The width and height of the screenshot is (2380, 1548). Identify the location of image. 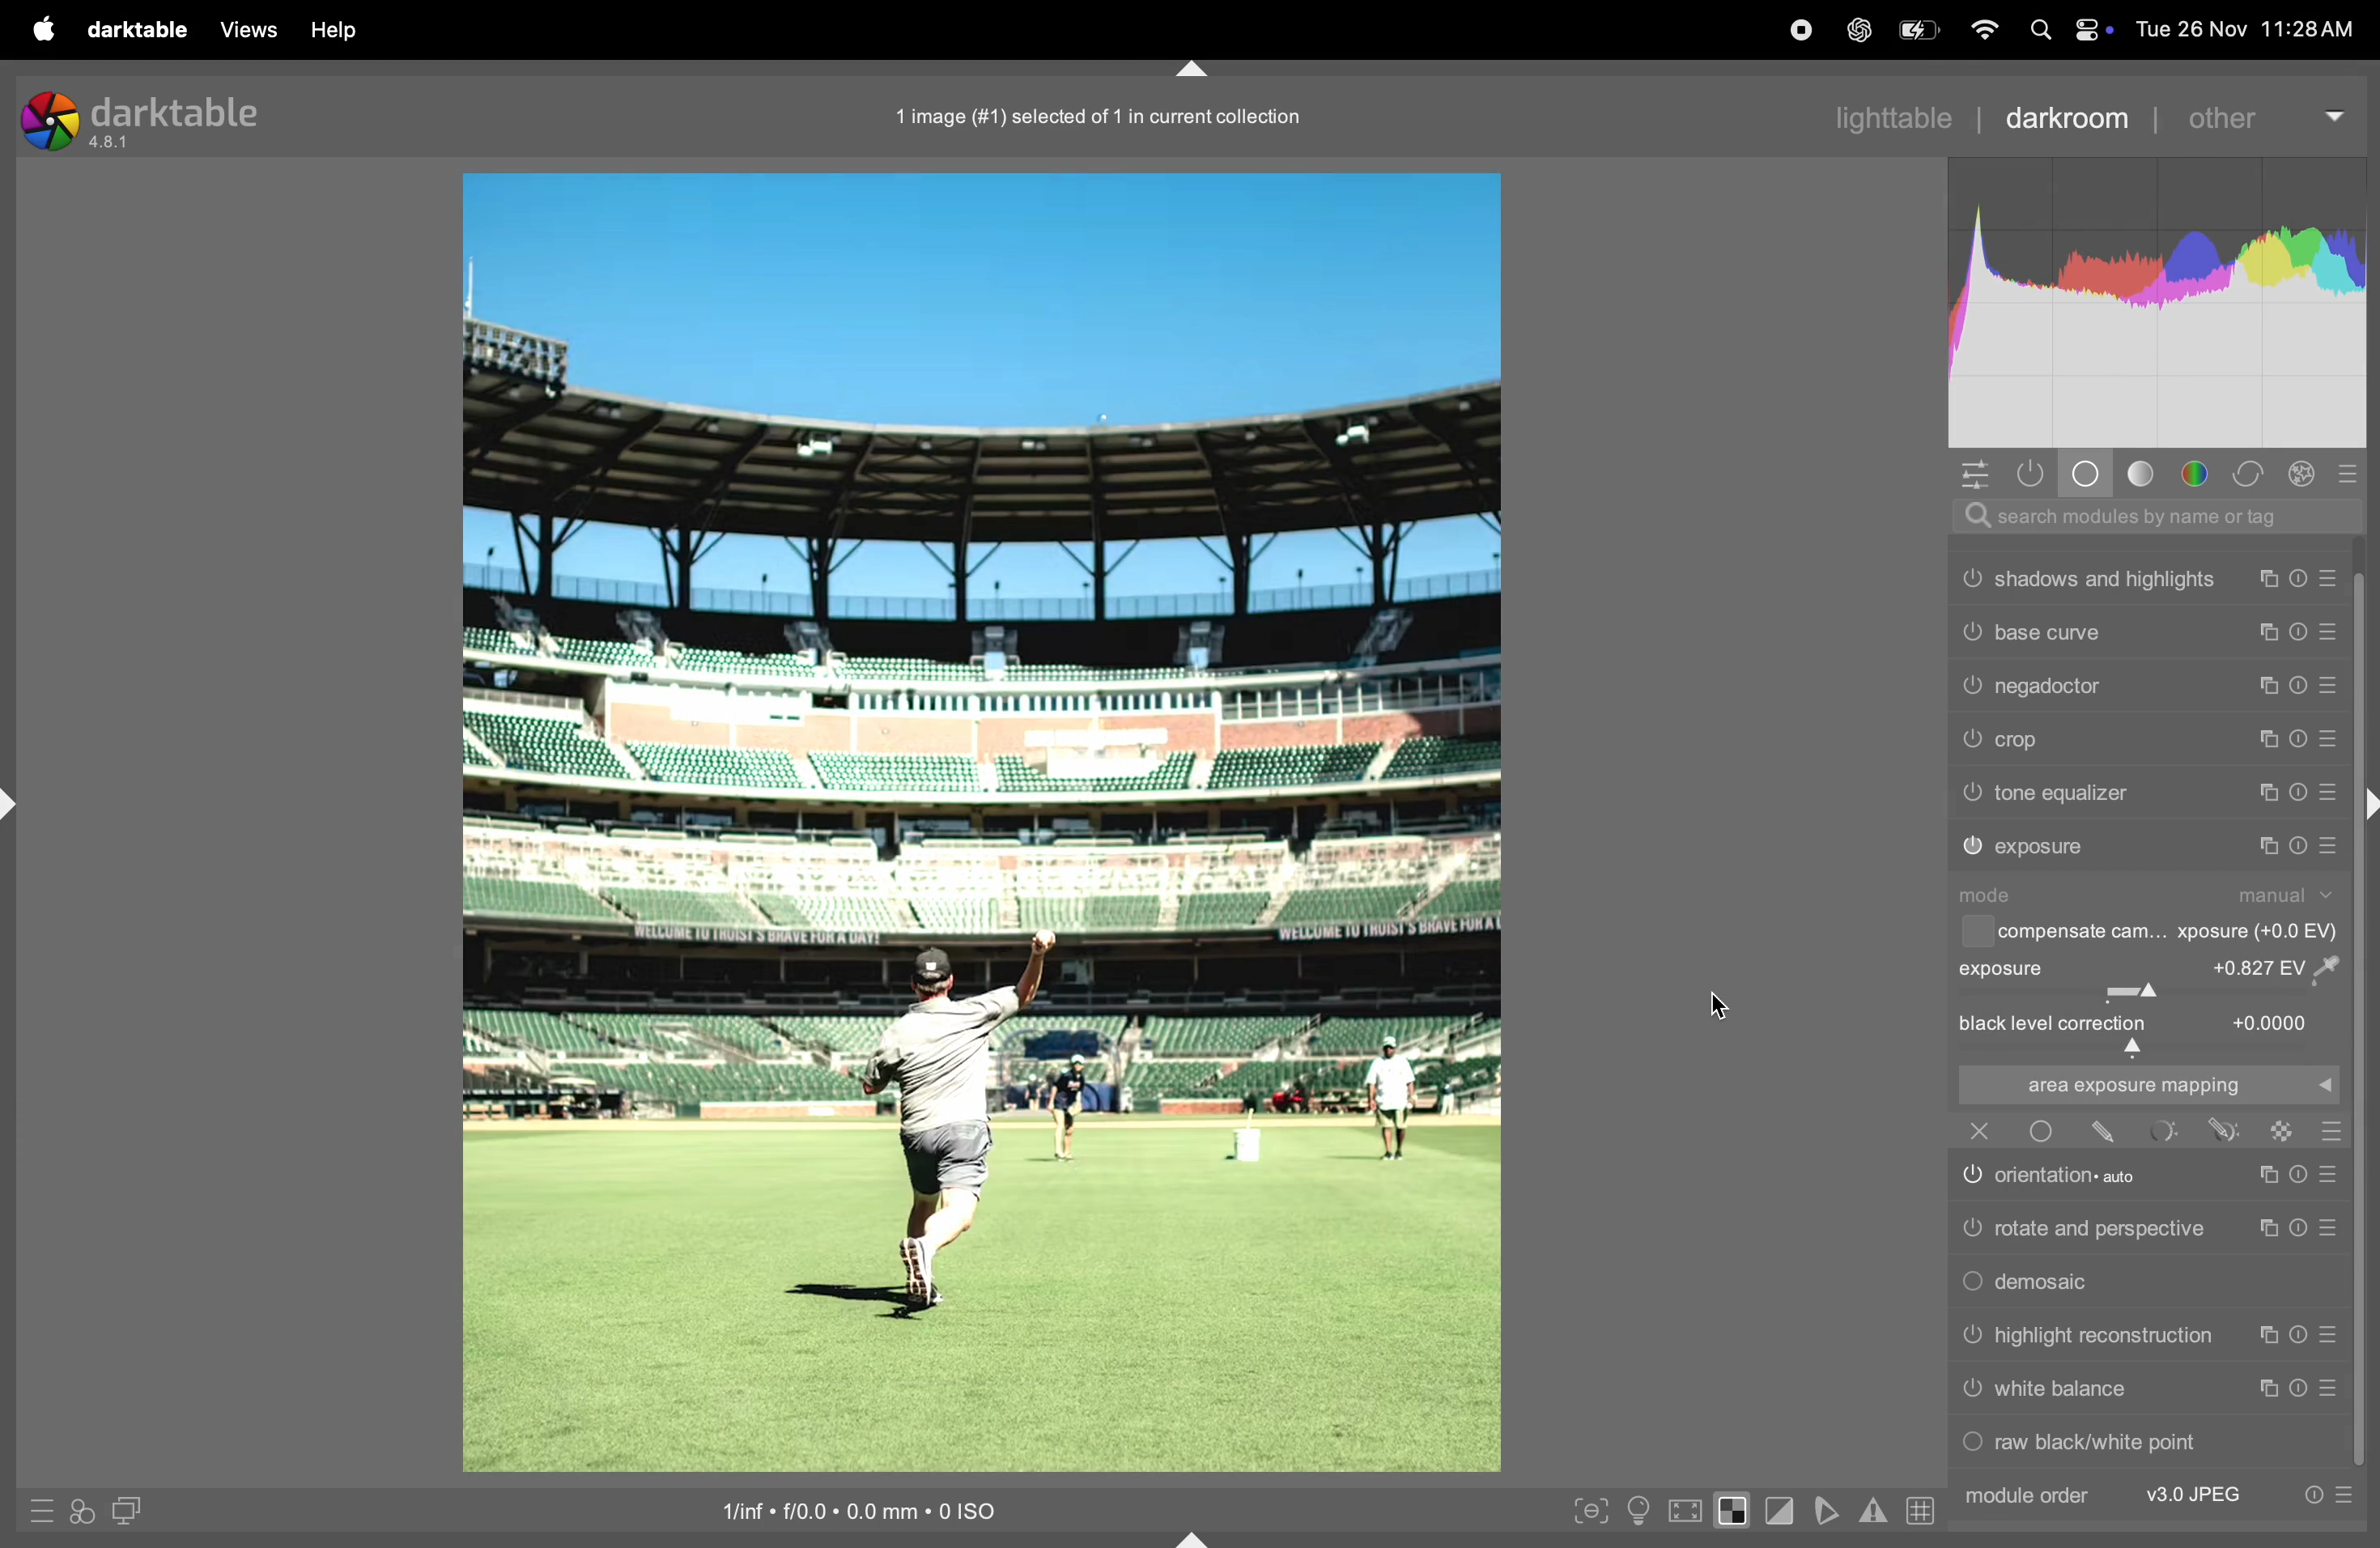
(979, 823).